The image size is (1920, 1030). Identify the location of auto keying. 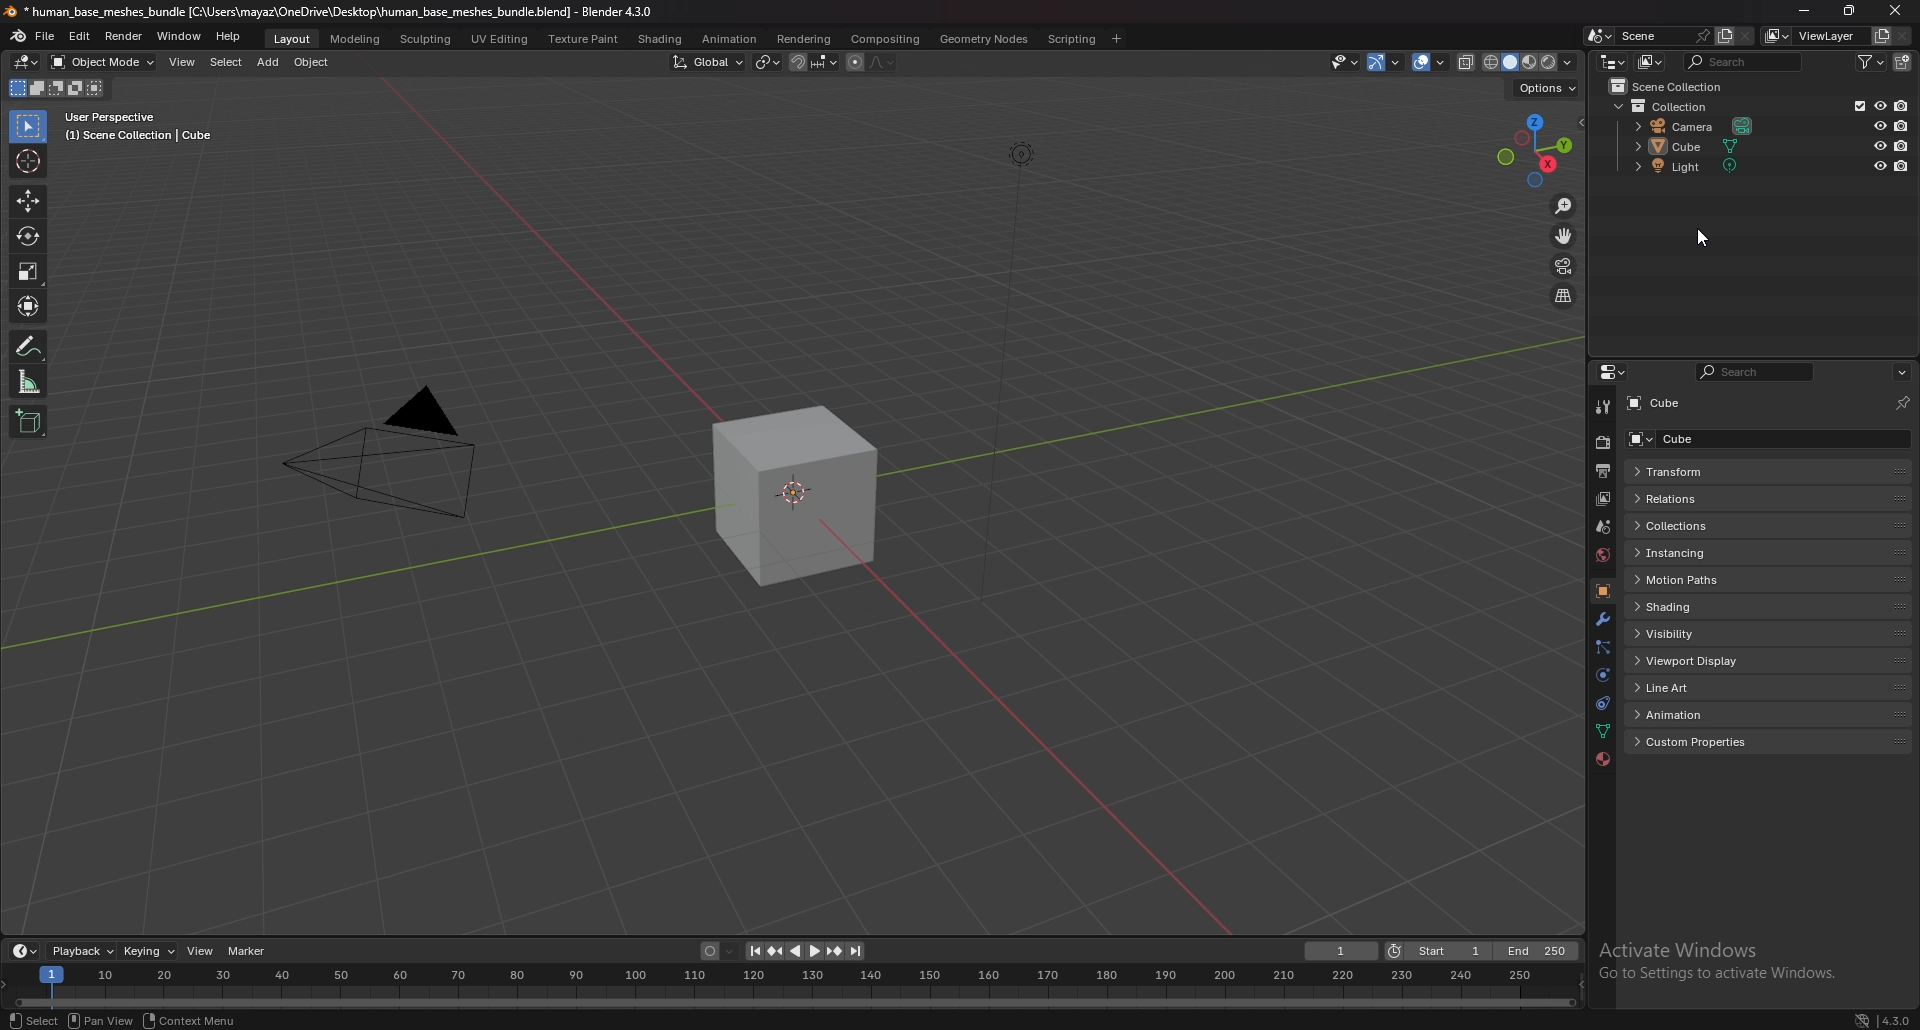
(720, 951).